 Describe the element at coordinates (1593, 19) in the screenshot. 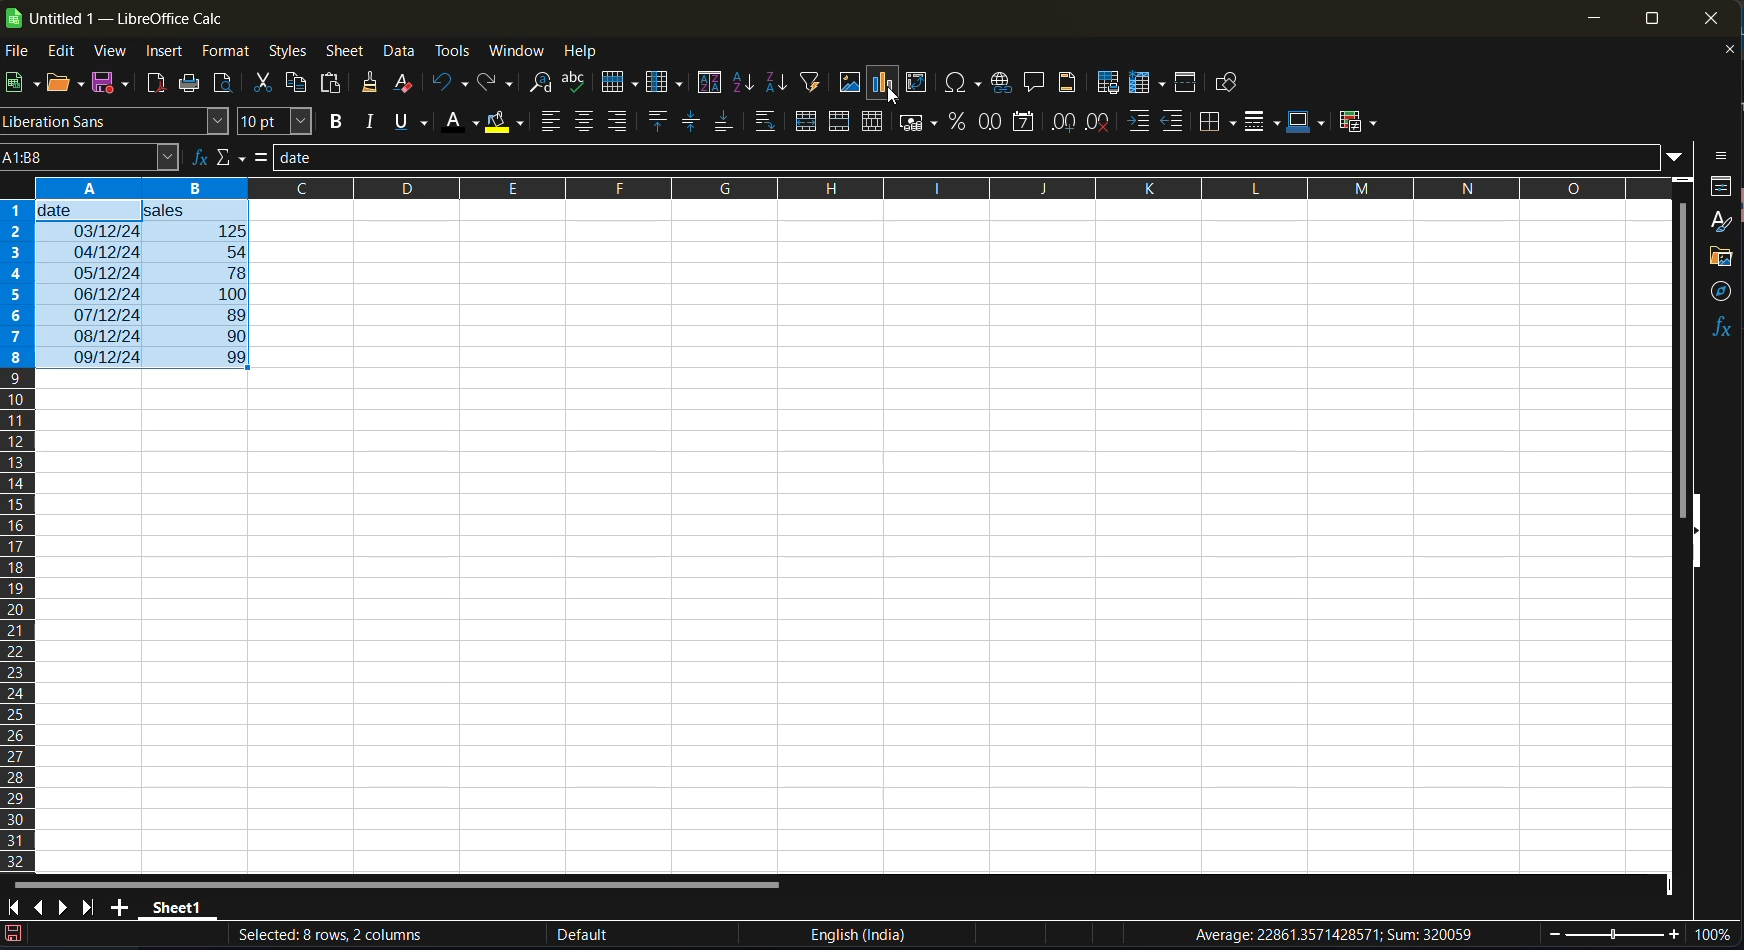

I see `minimize` at that location.